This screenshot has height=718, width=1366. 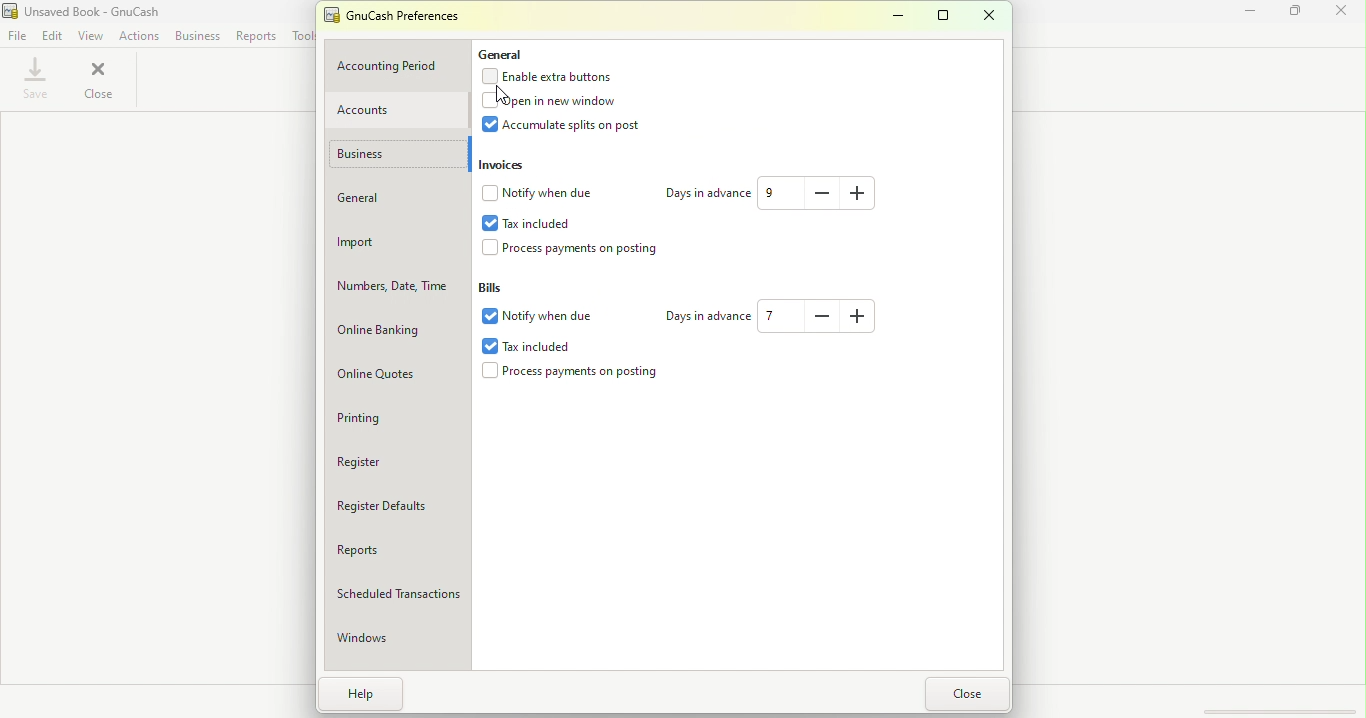 I want to click on Windows, so click(x=394, y=637).